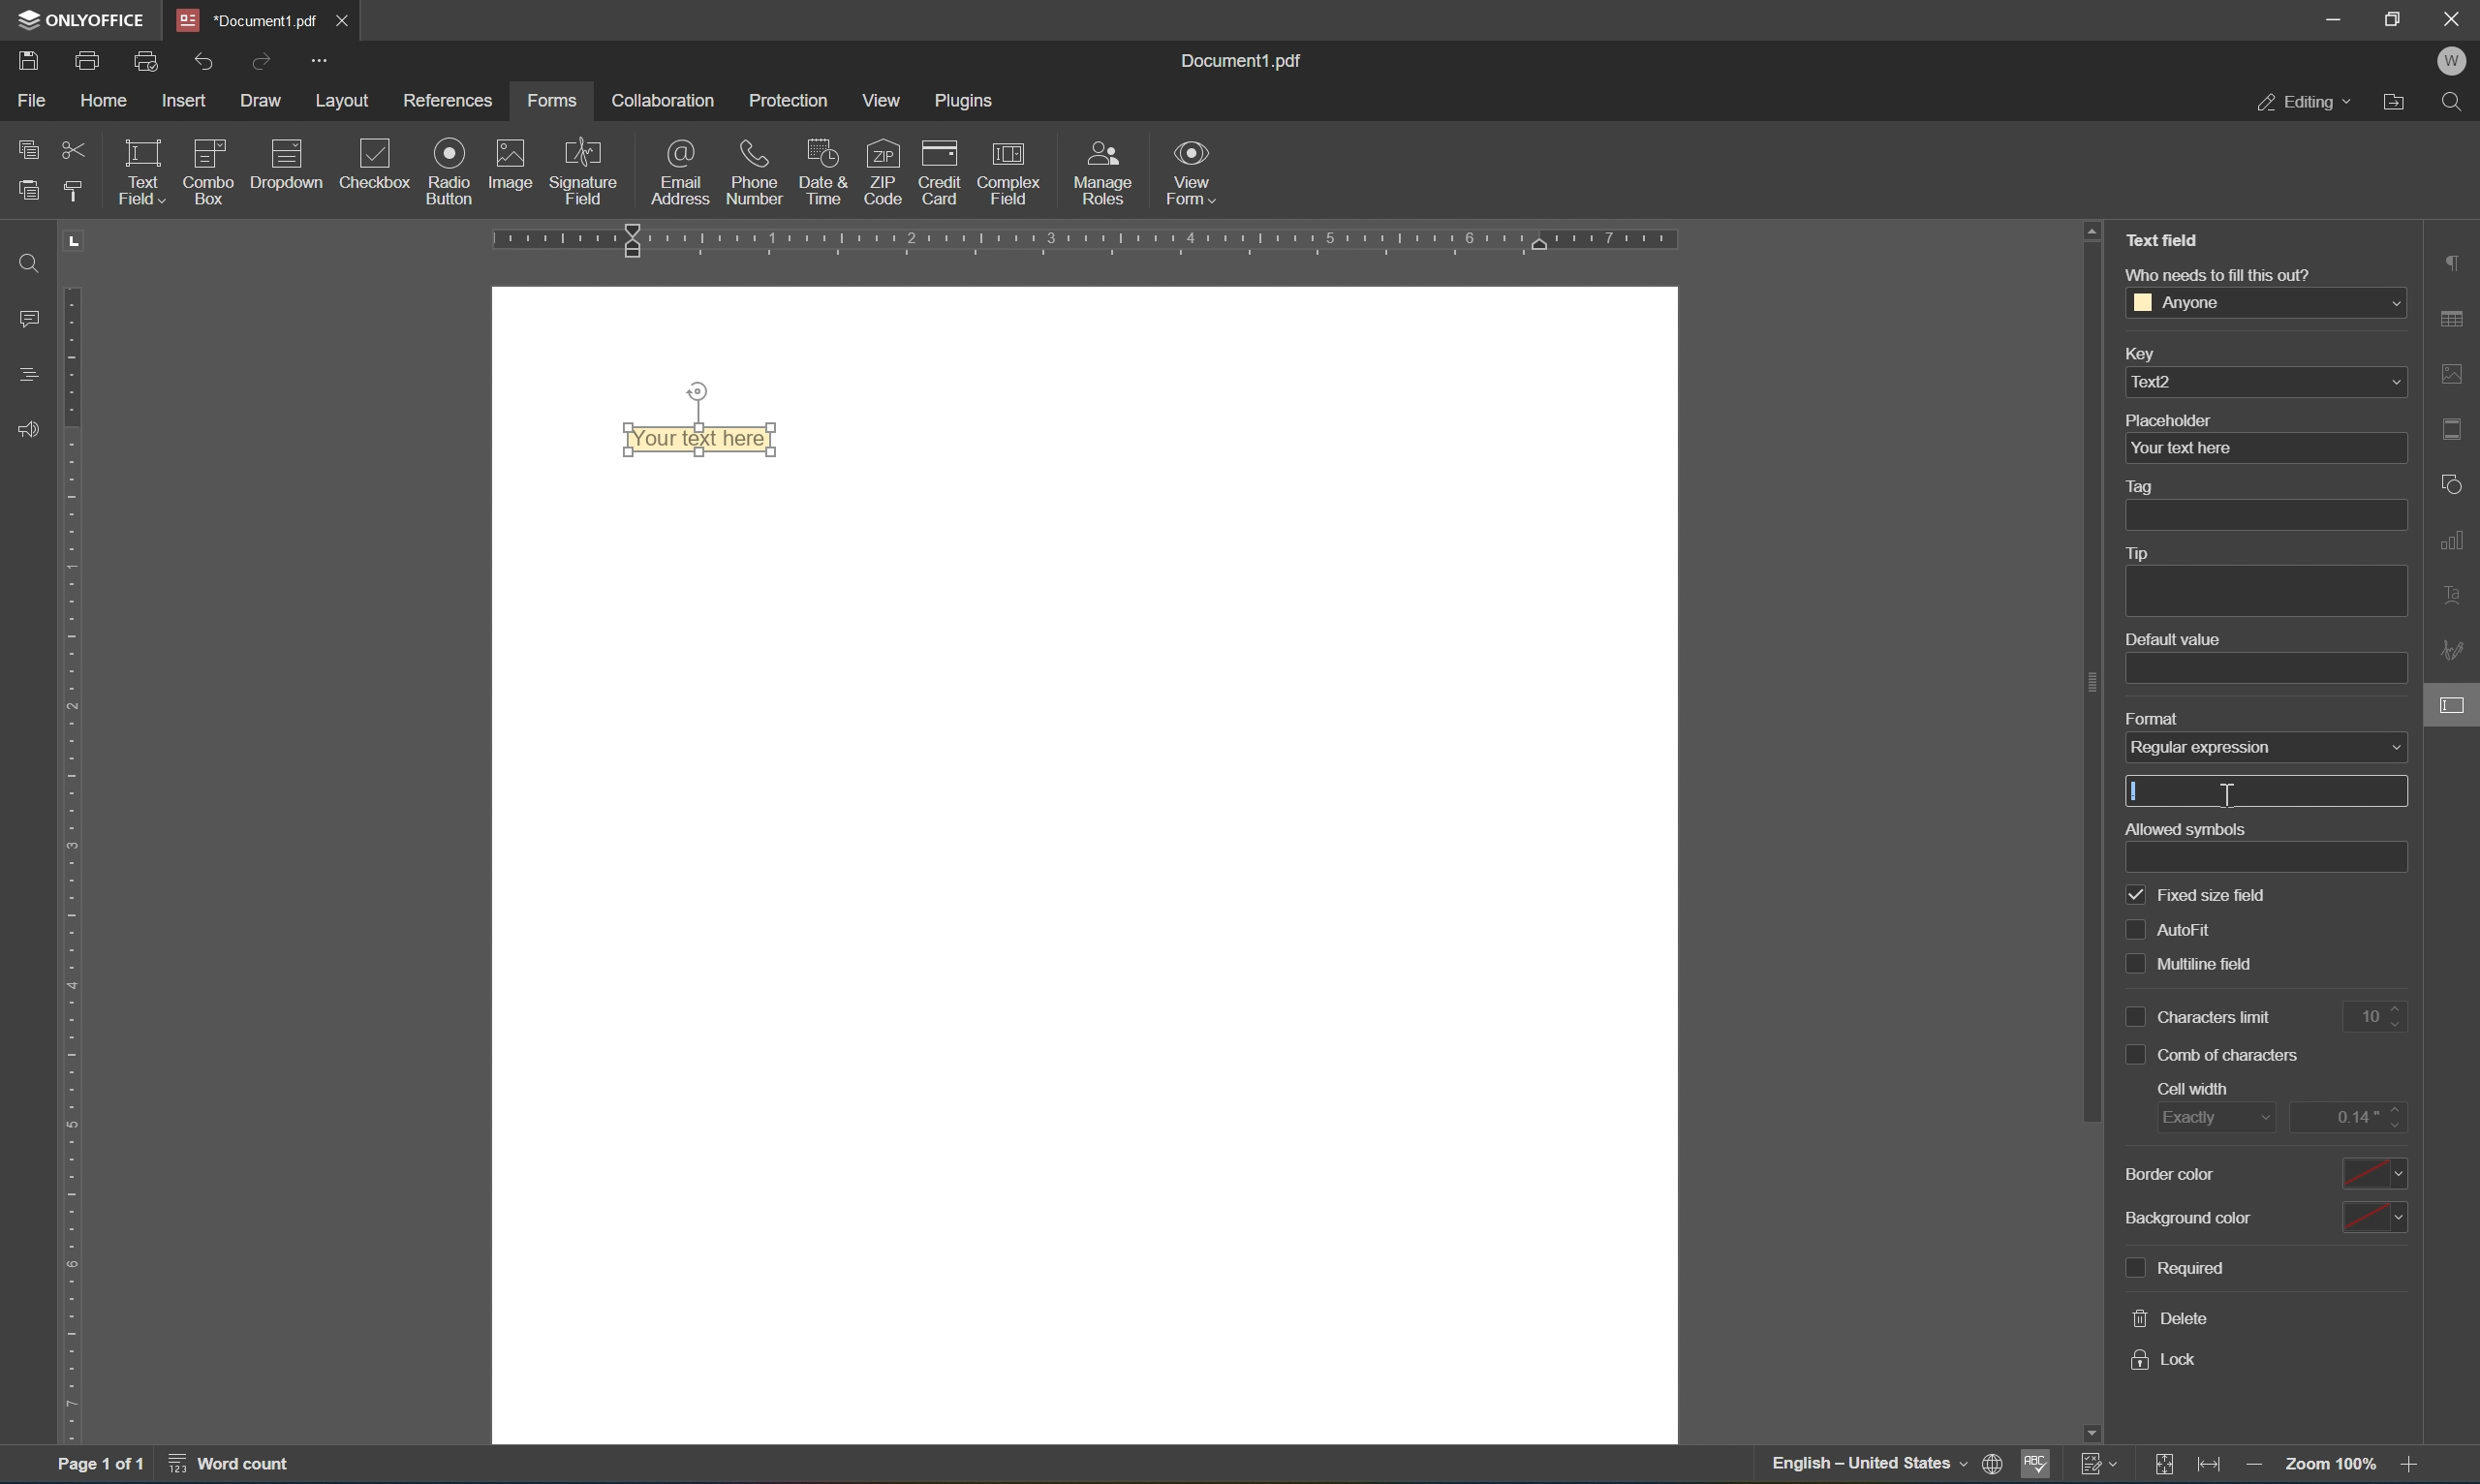 The image size is (2480, 1484). What do you see at coordinates (2096, 1466) in the screenshot?
I see `track changes` at bounding box center [2096, 1466].